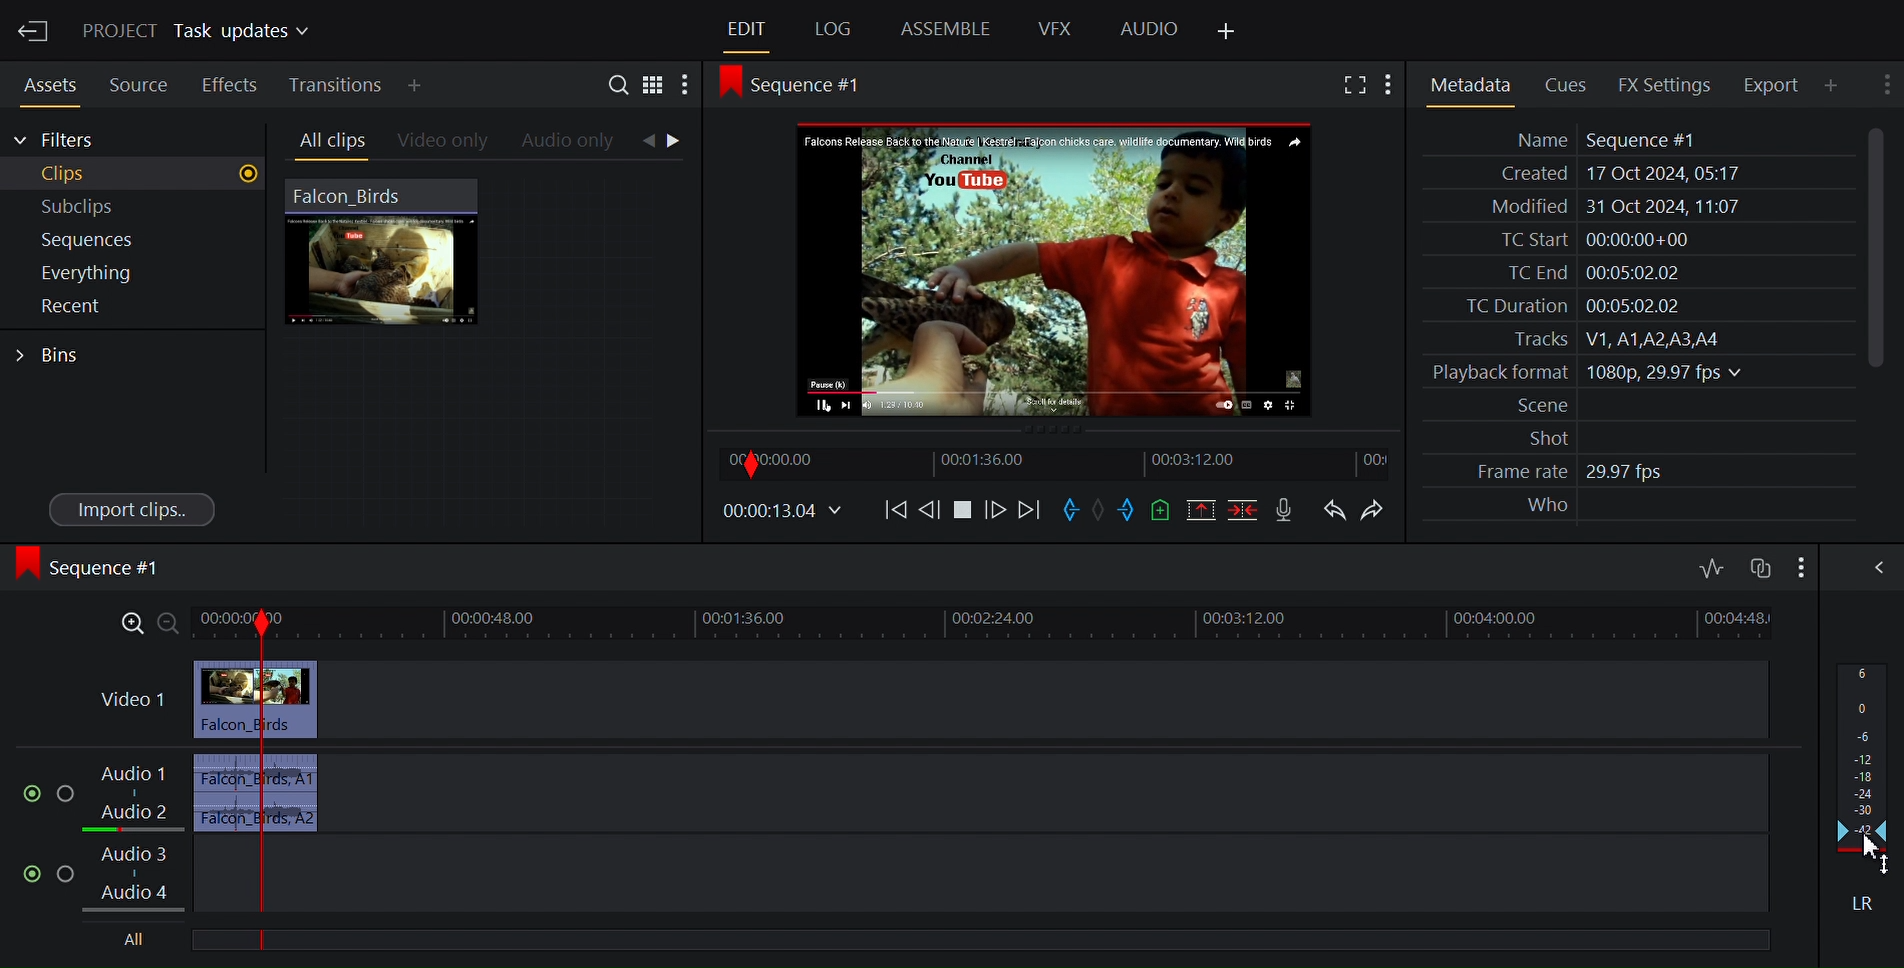 The width and height of the screenshot is (1904, 968). Describe the element at coordinates (1128, 511) in the screenshot. I see `Mark out` at that location.